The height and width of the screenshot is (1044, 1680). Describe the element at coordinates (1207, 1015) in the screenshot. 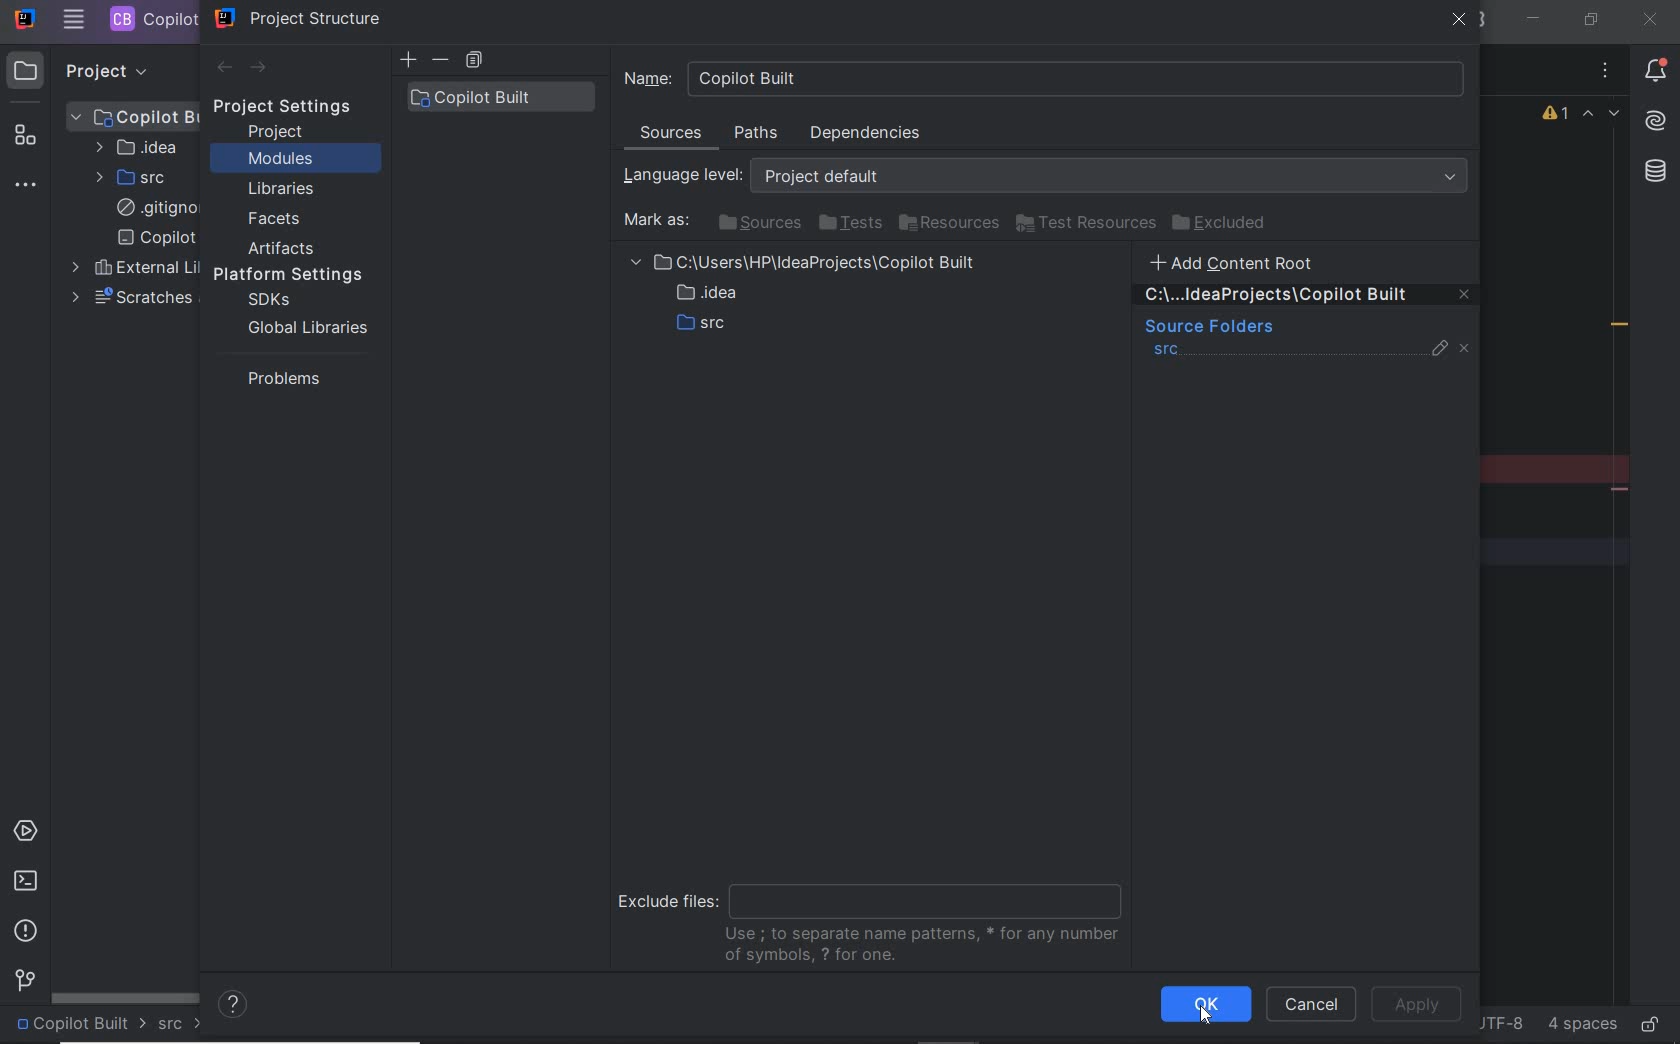

I see `cursor` at that location.